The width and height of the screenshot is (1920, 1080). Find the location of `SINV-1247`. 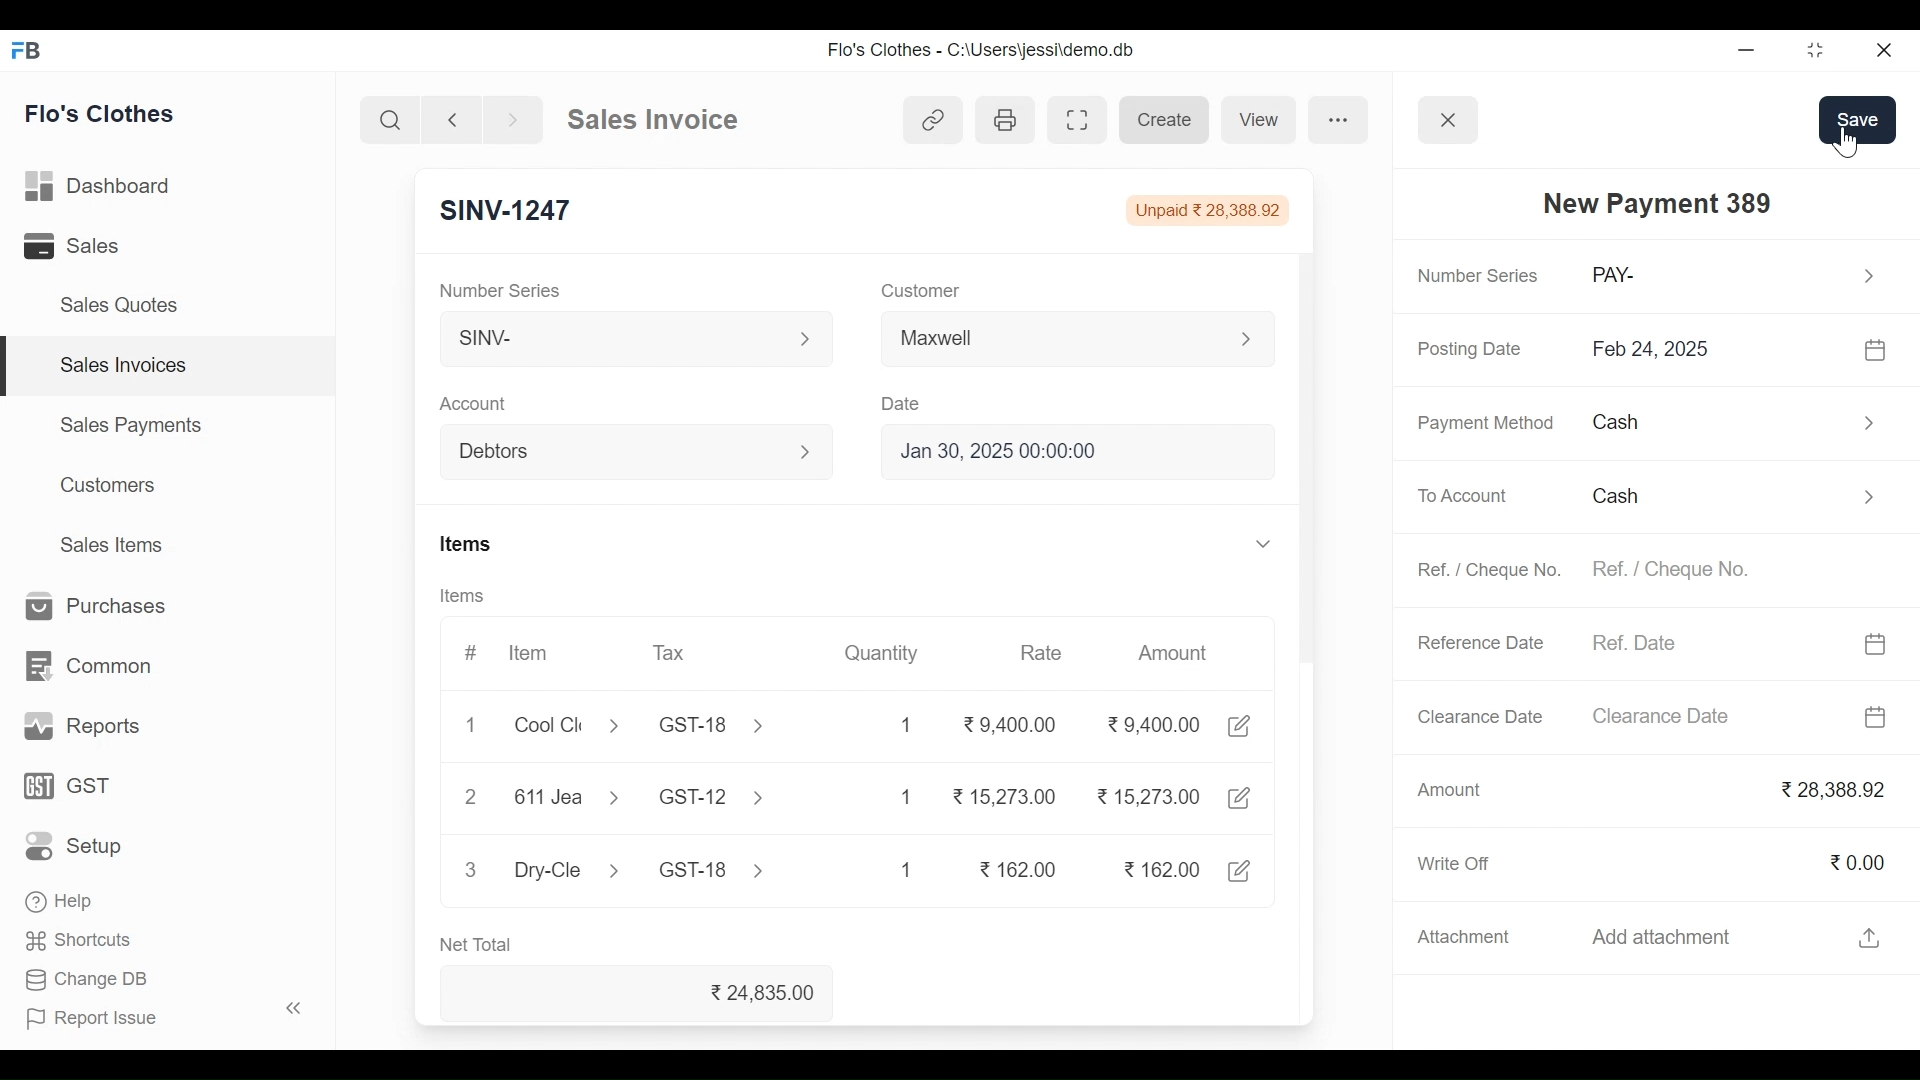

SINV-1247 is located at coordinates (504, 210).